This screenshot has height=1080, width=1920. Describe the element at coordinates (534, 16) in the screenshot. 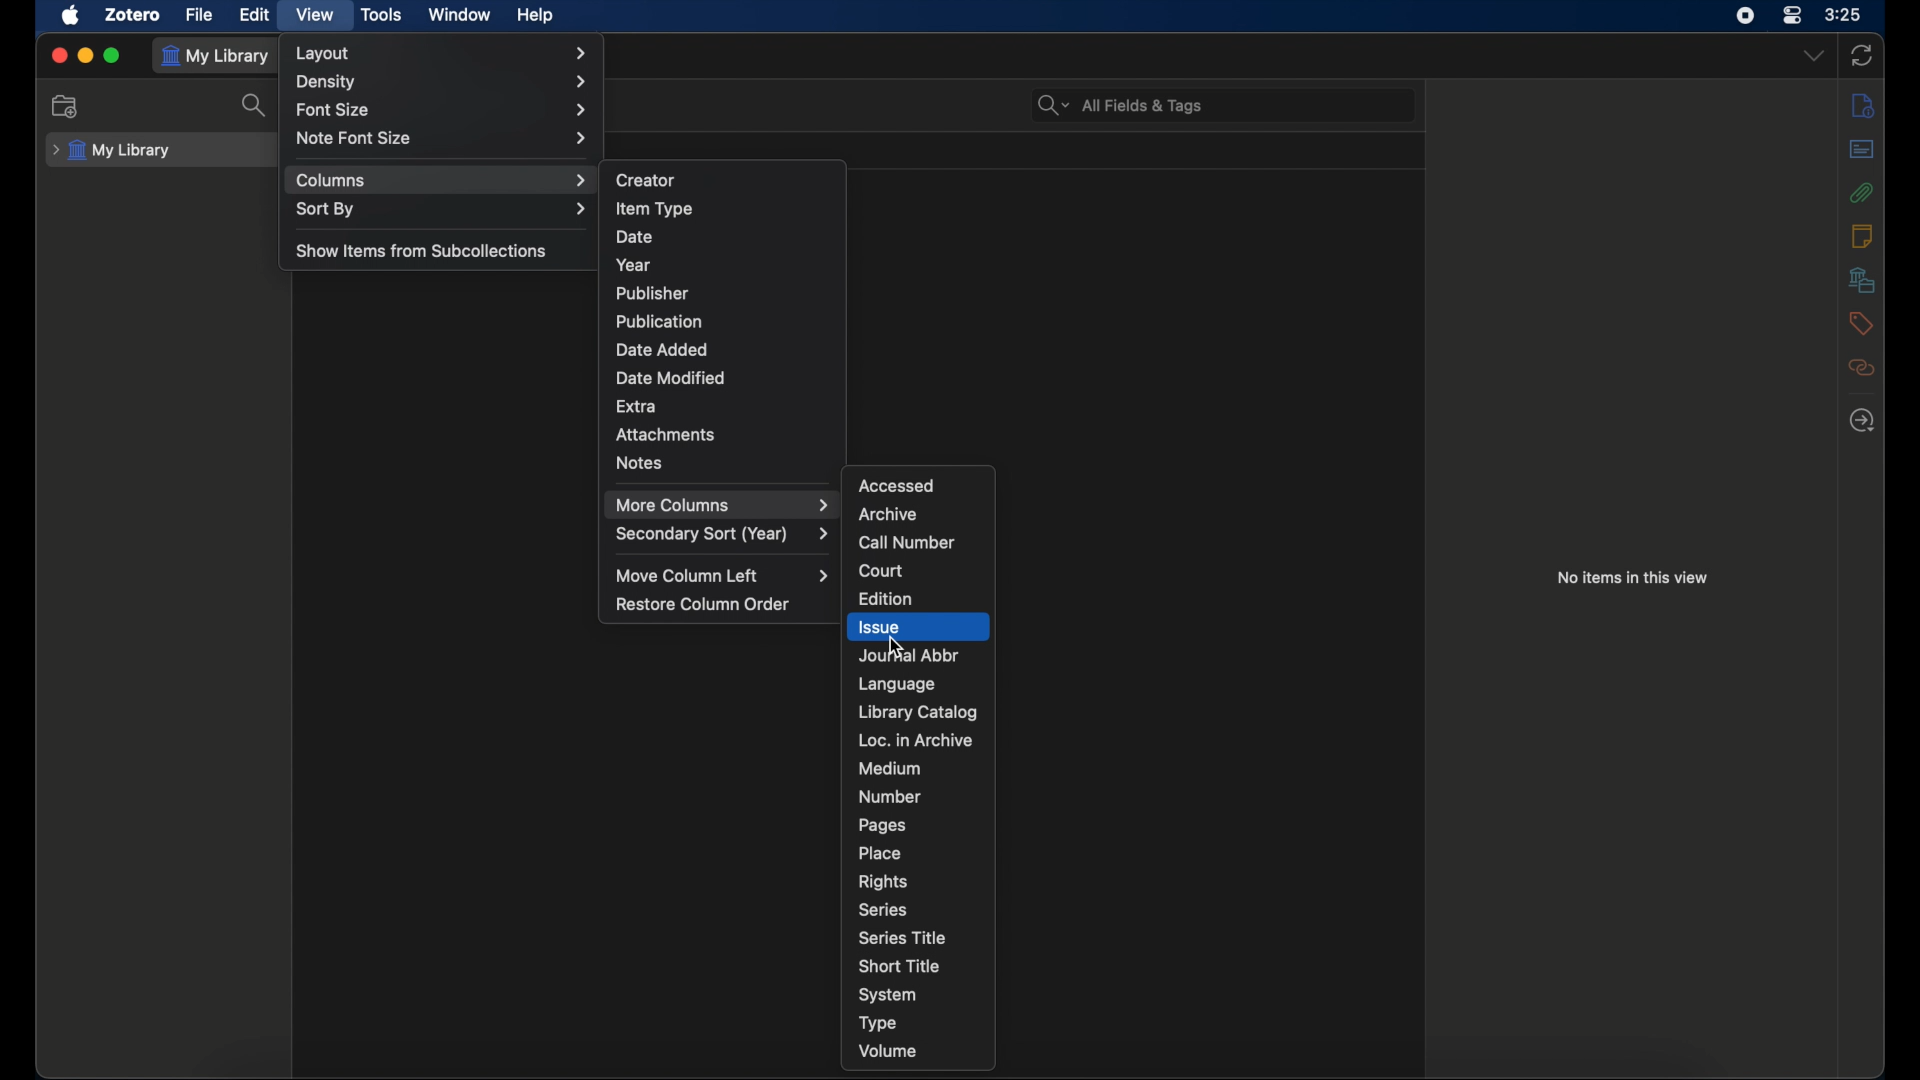

I see `help` at that location.